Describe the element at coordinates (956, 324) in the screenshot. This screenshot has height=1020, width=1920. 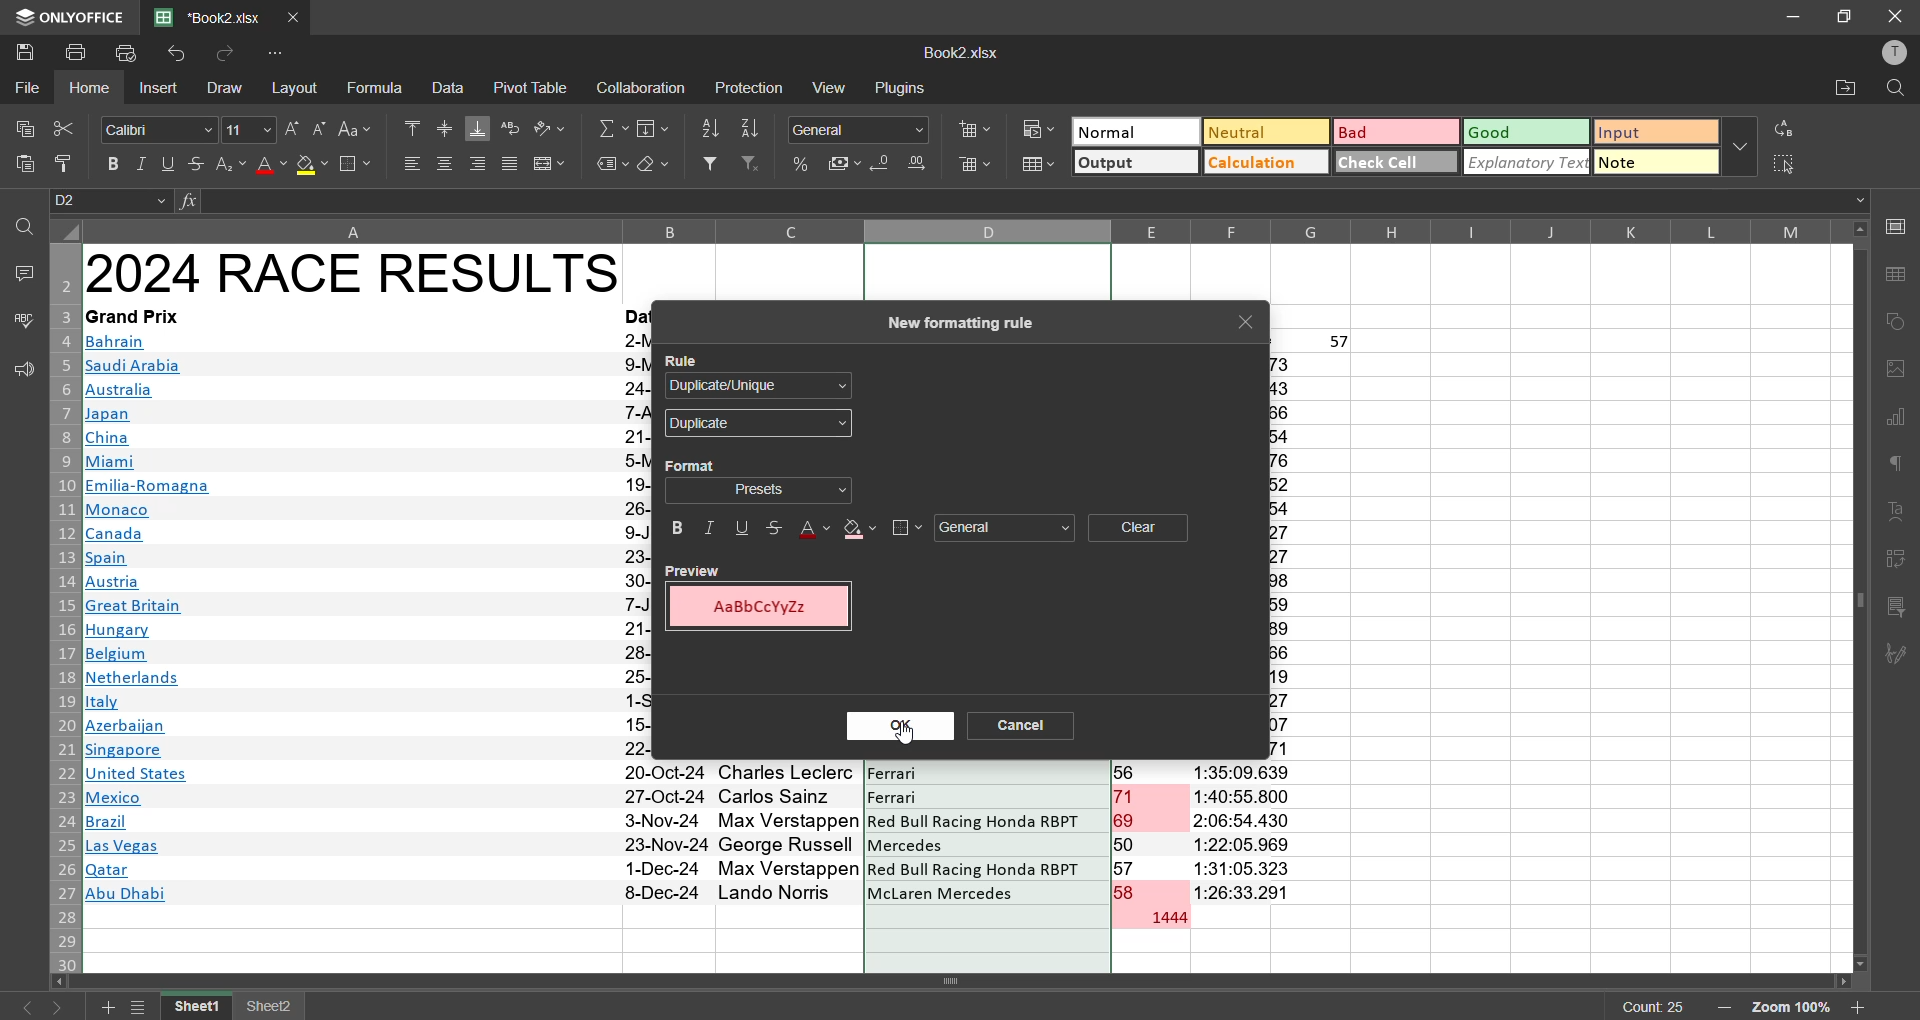
I see `new formatting rule` at that location.